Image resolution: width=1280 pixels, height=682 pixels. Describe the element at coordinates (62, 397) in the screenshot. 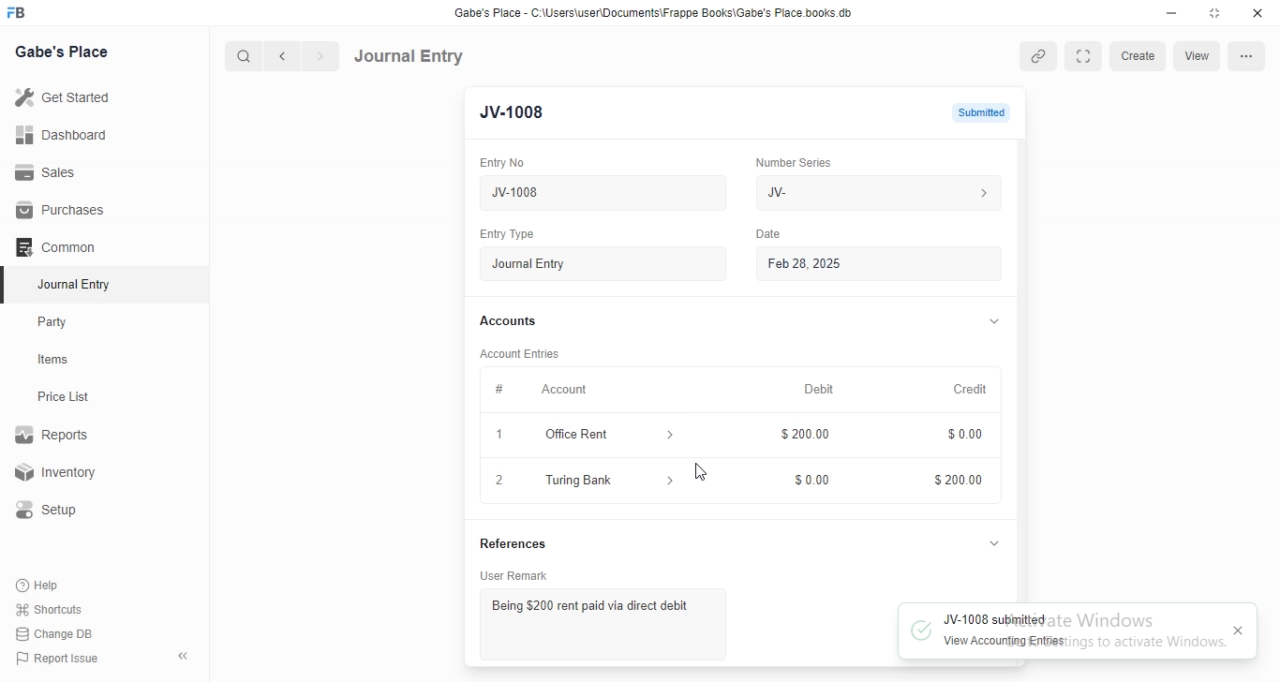

I see `Price List` at that location.